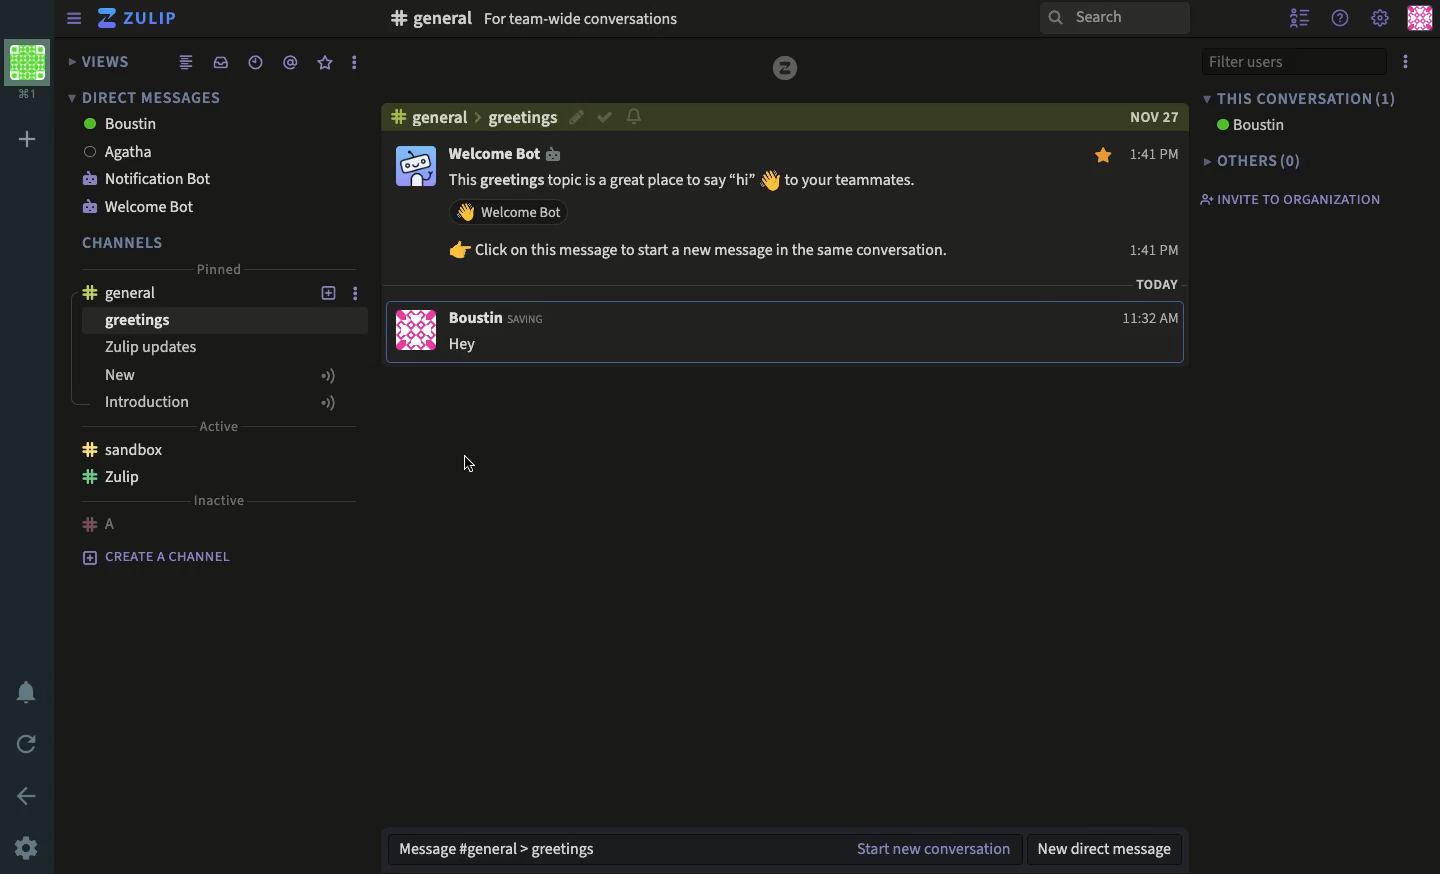  Describe the element at coordinates (1299, 98) in the screenshot. I see `this conversation` at that location.